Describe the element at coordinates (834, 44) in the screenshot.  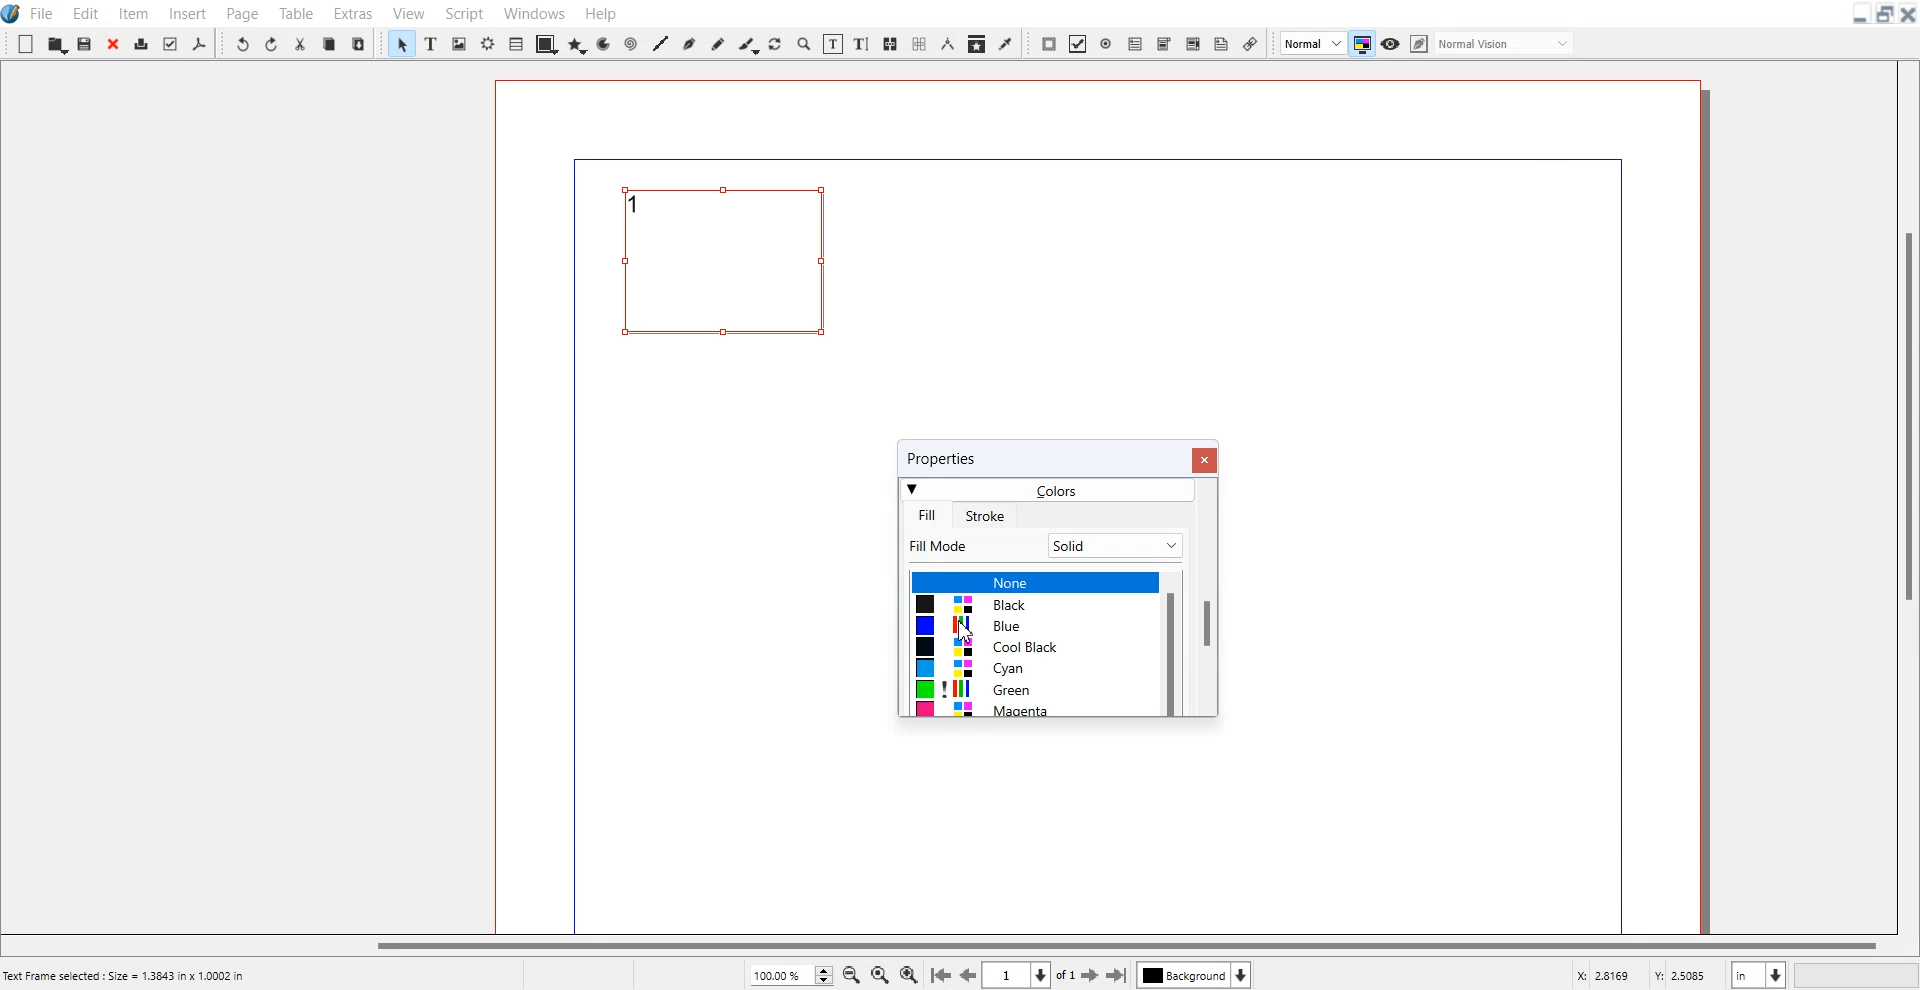
I see `Edit contents of frame` at that location.